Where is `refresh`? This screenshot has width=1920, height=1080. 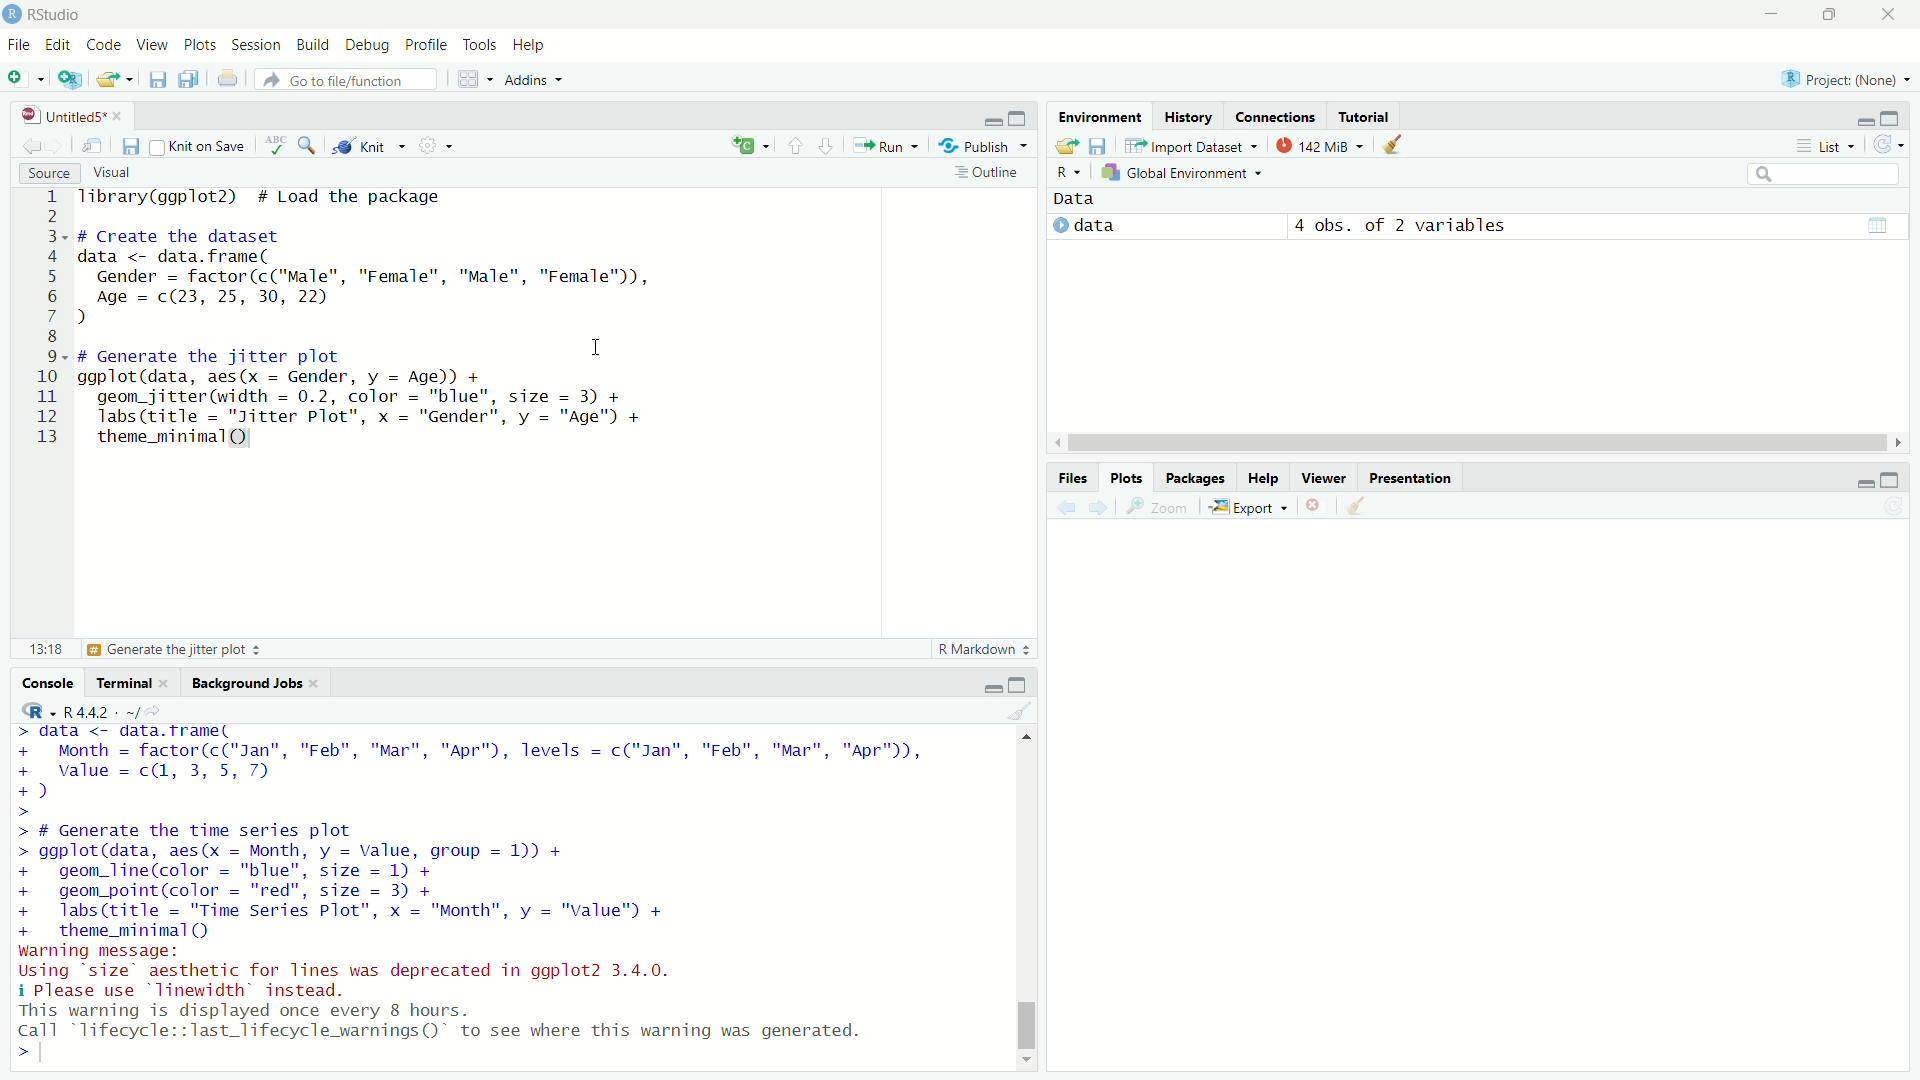
refresh is located at coordinates (1895, 145).